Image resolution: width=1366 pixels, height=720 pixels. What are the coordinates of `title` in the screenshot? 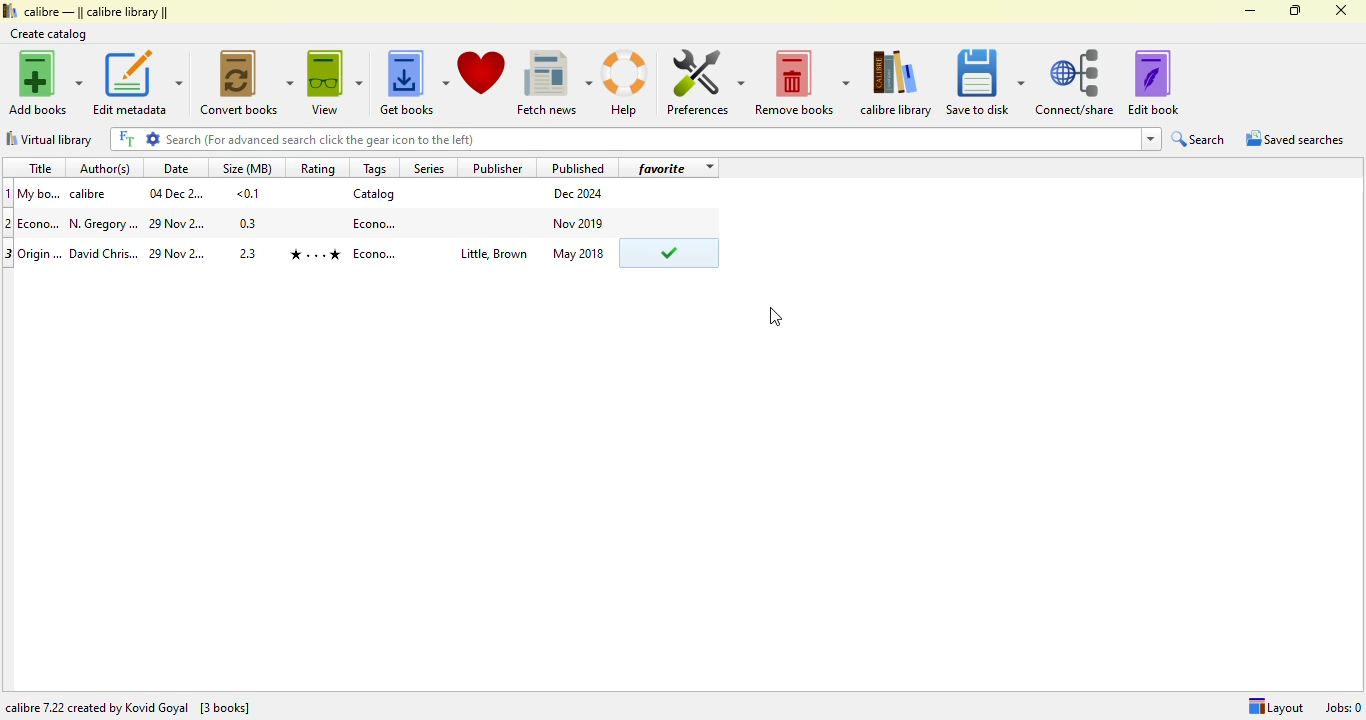 It's located at (41, 223).